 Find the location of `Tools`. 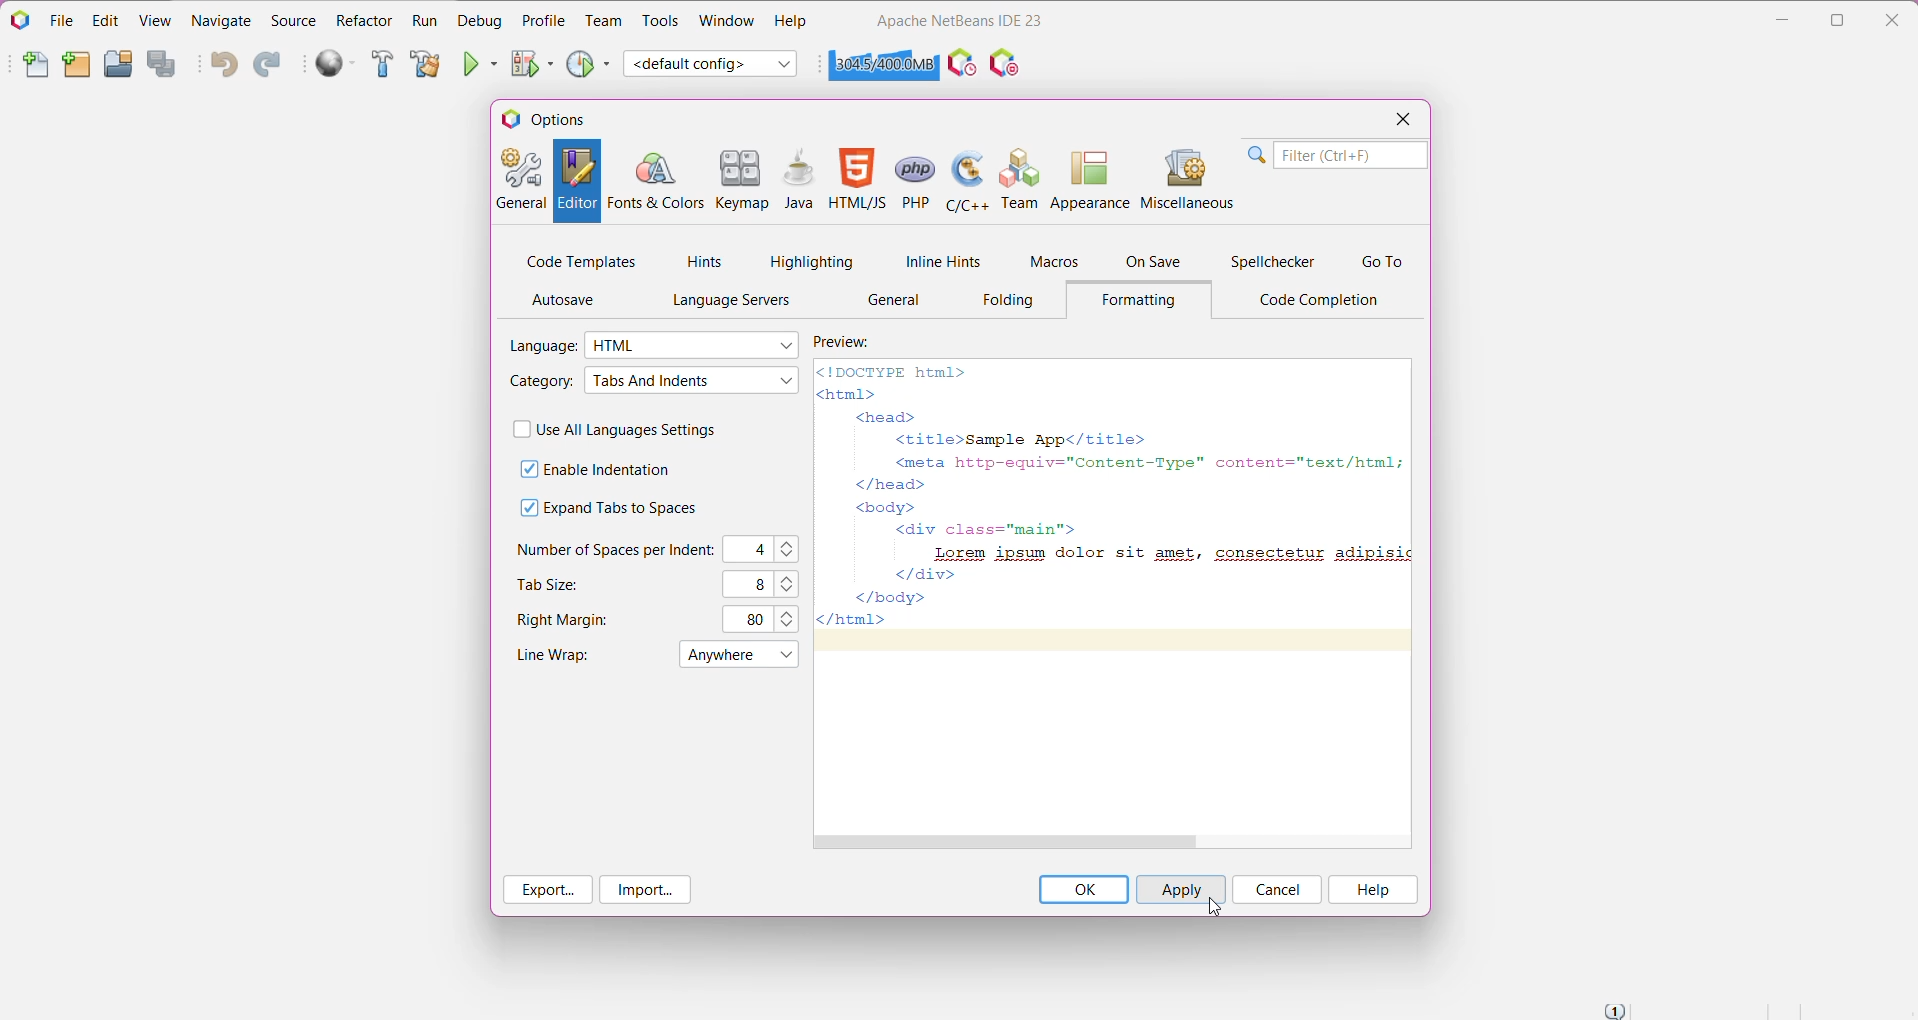

Tools is located at coordinates (657, 21).